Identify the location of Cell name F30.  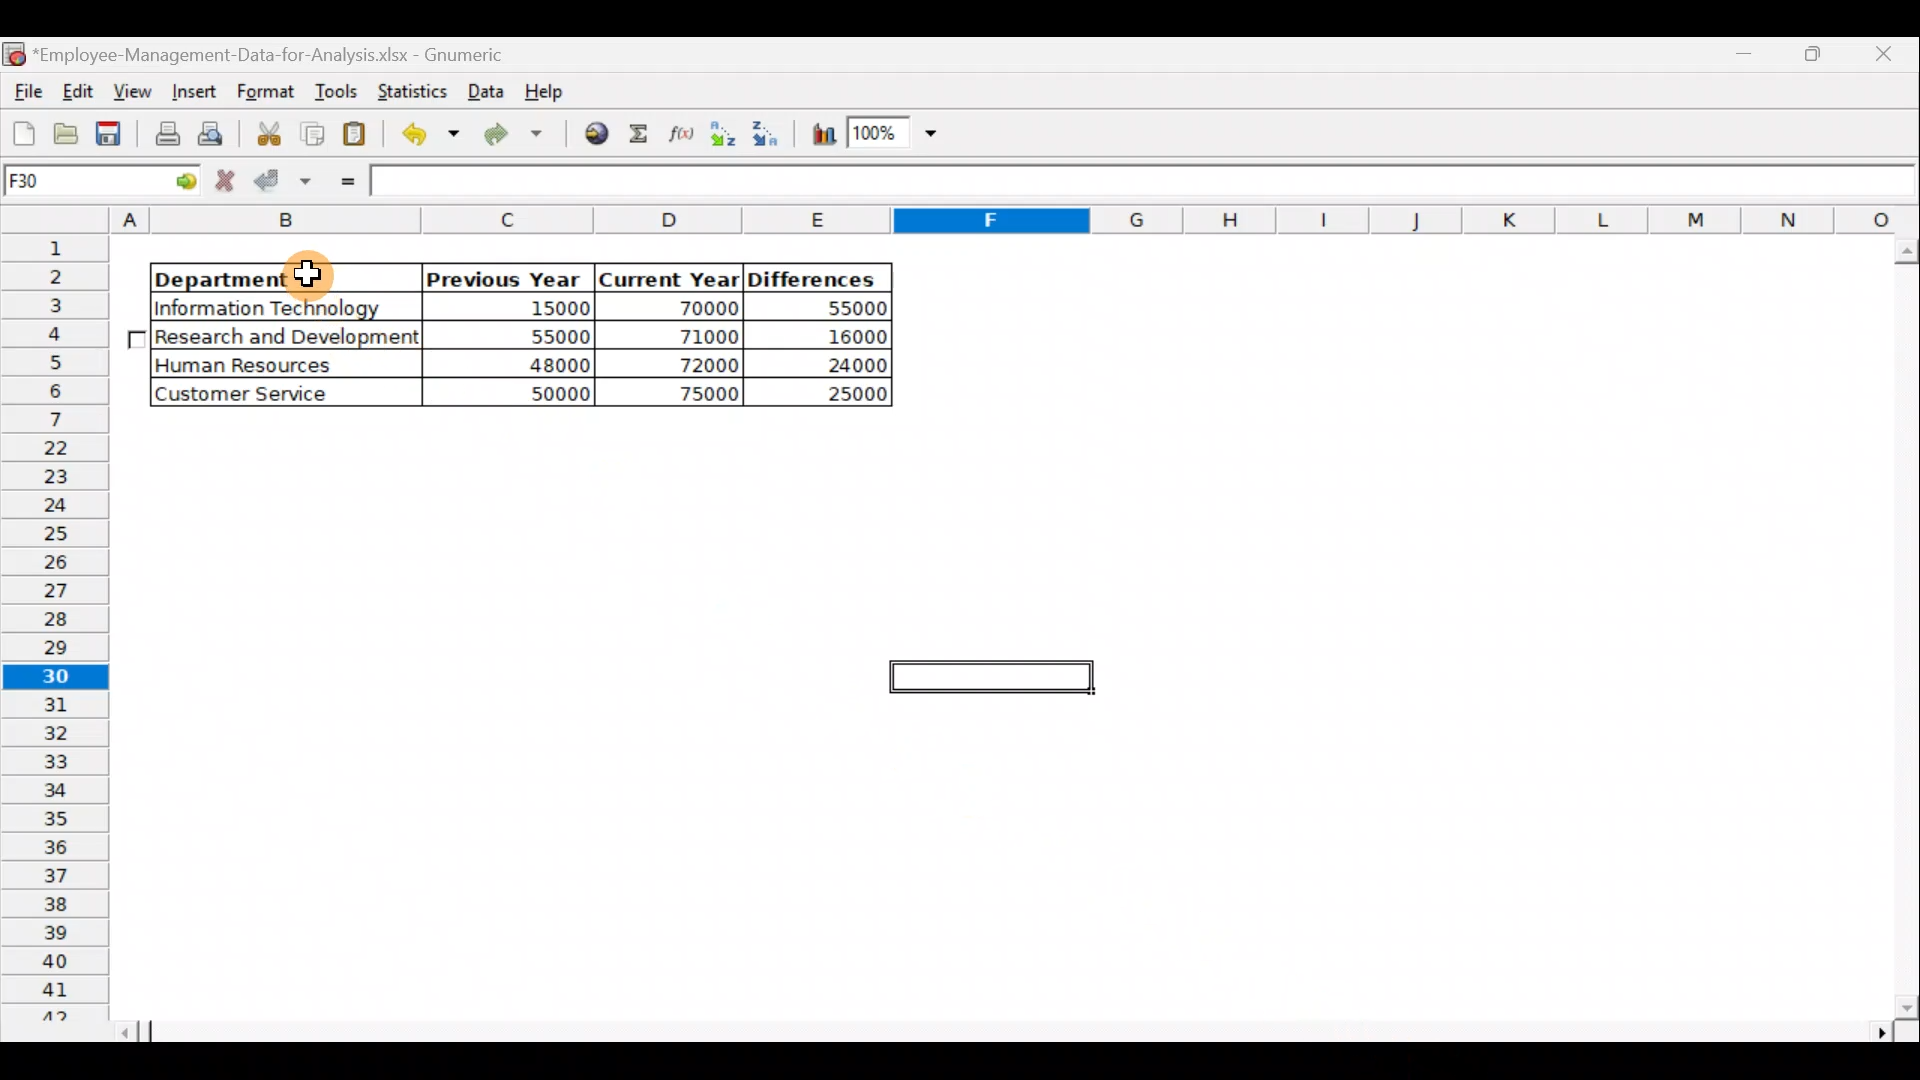
(67, 183).